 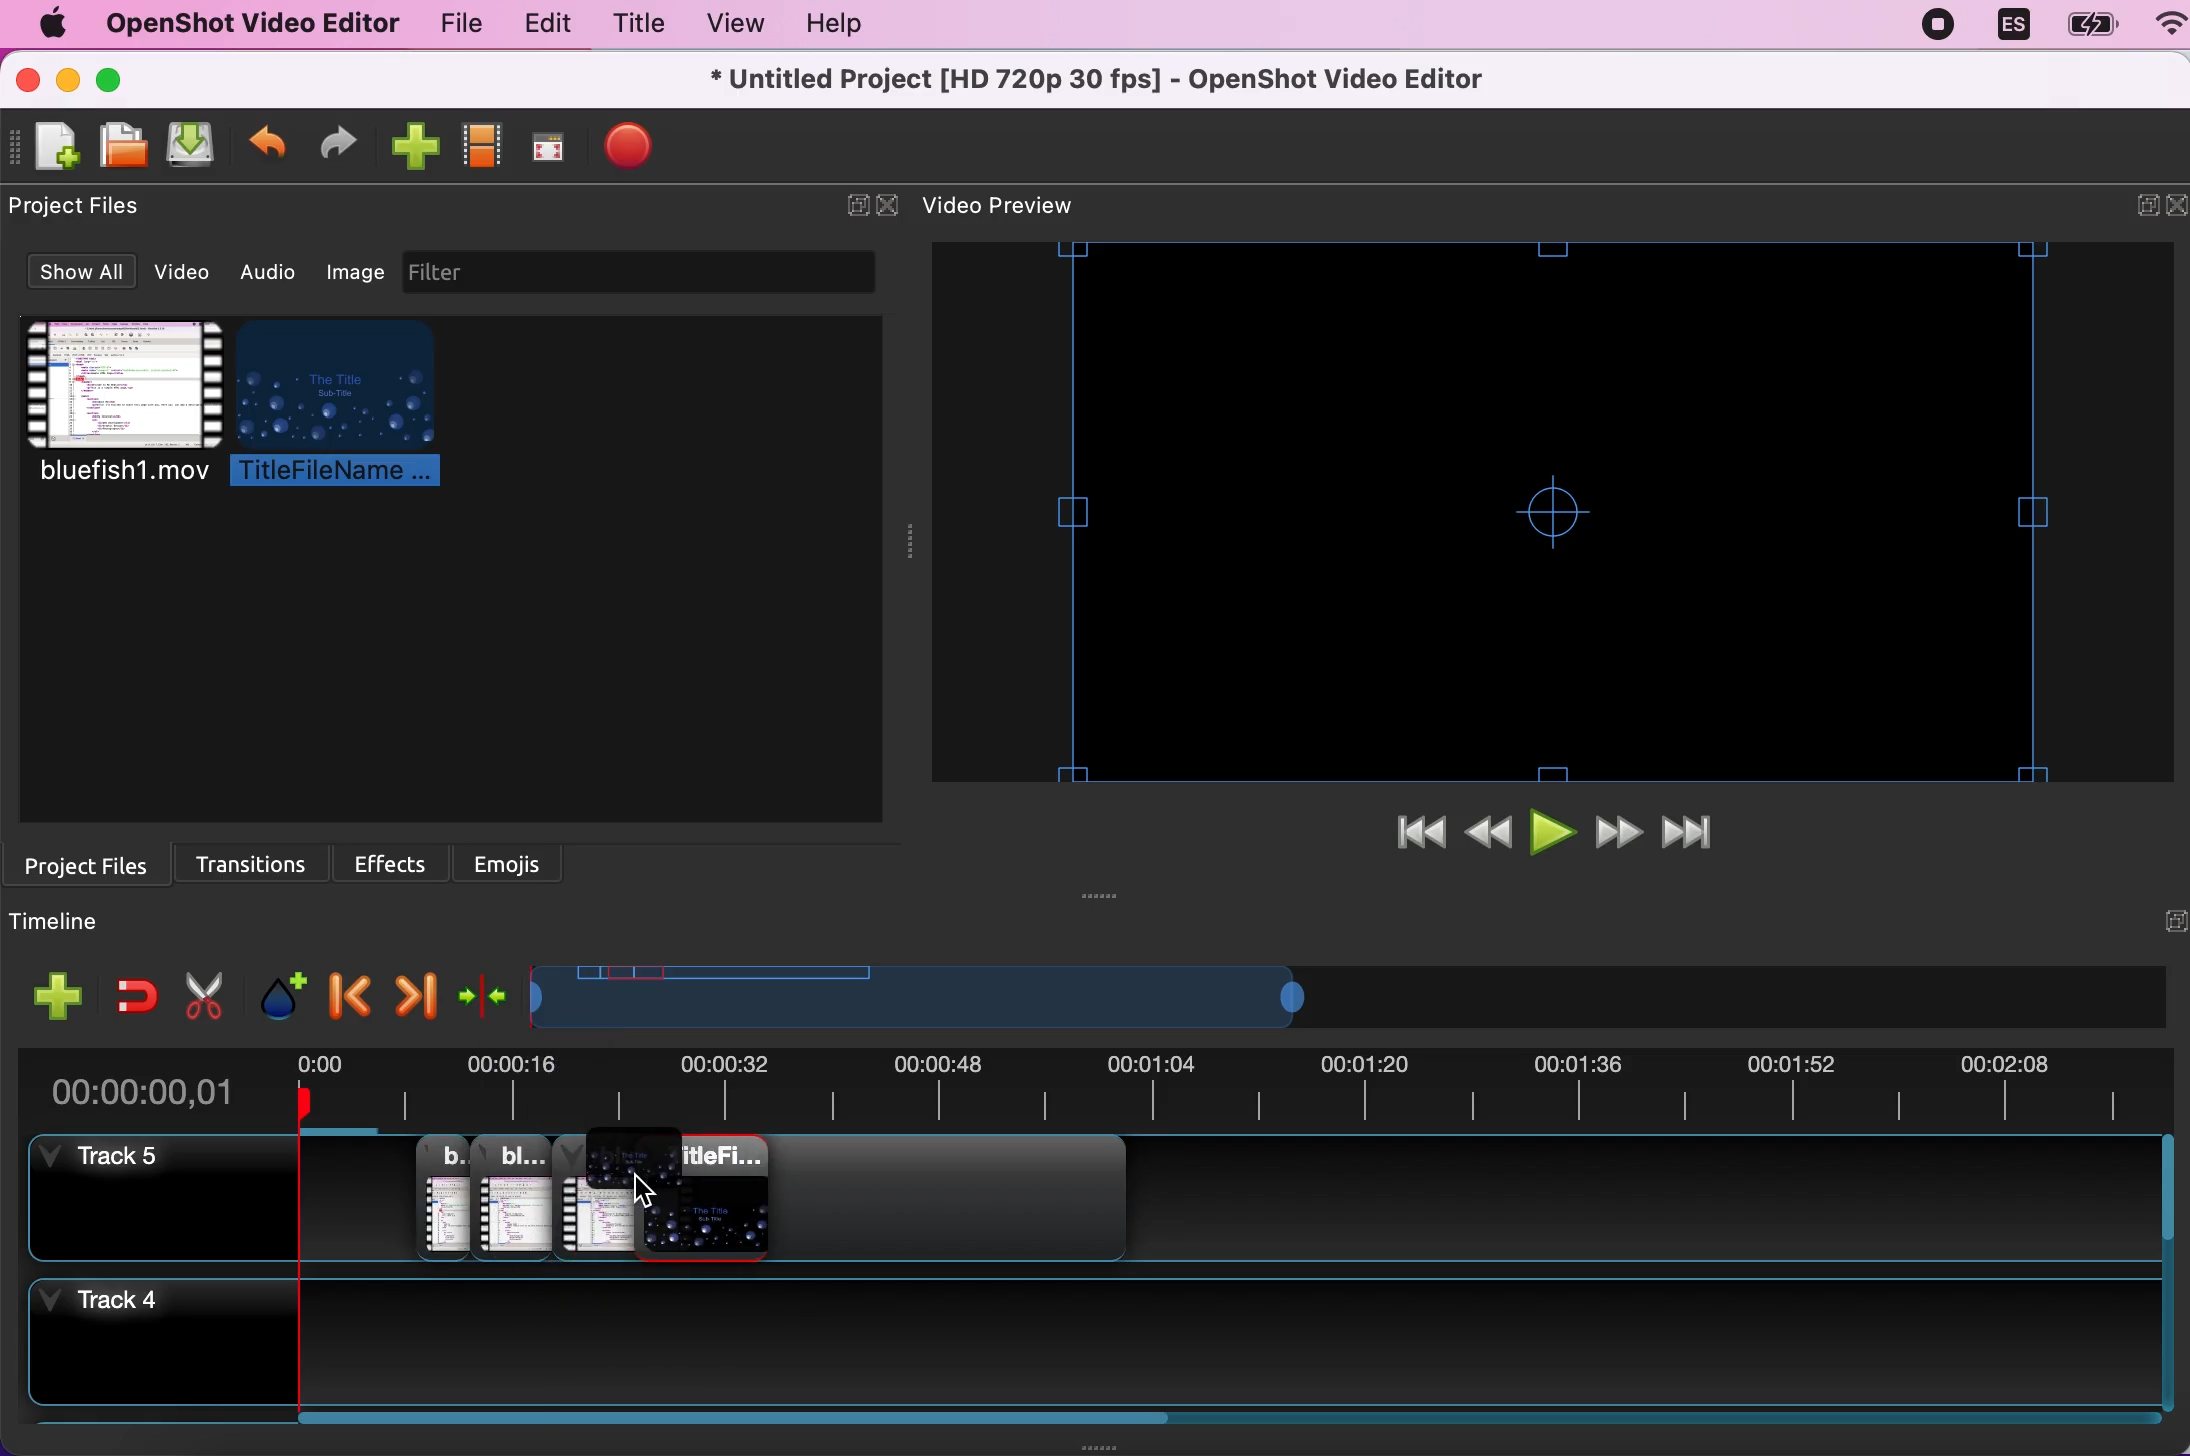 What do you see at coordinates (60, 996) in the screenshot?
I see `add track` at bounding box center [60, 996].